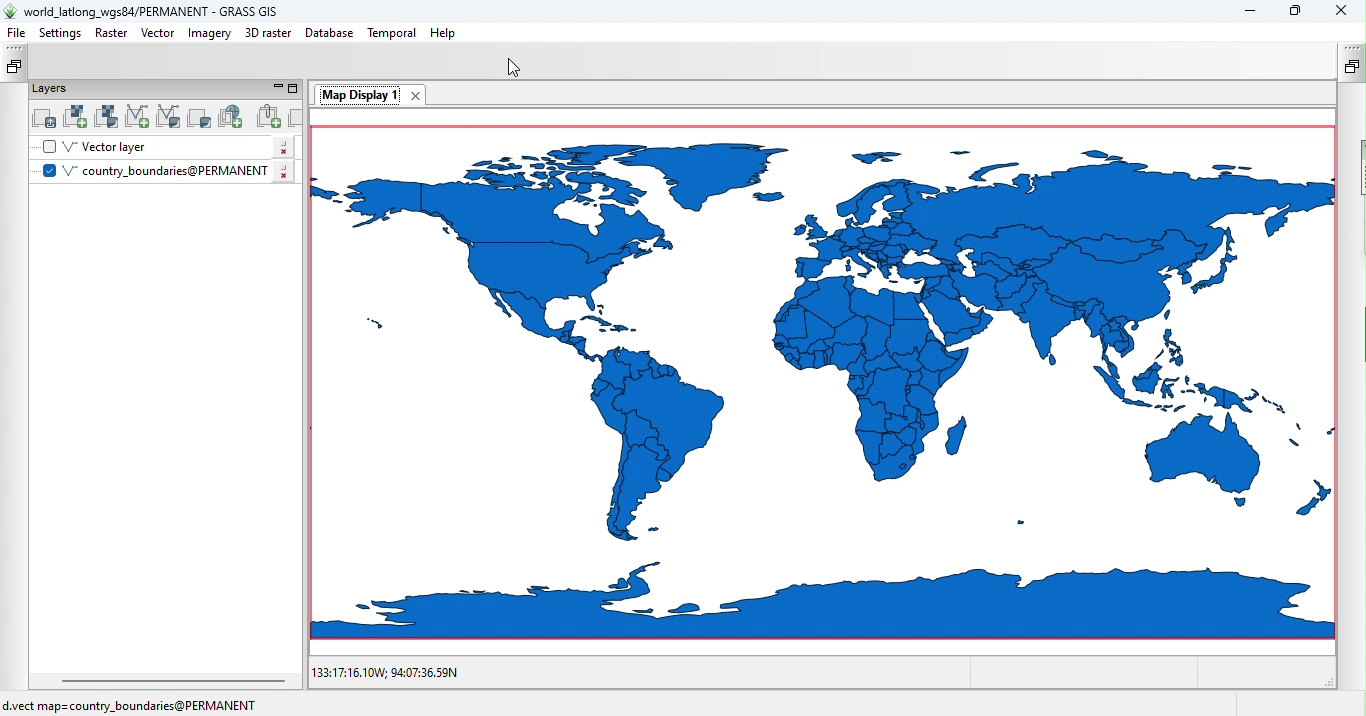 The width and height of the screenshot is (1366, 716). I want to click on Click to edit layer settings, so click(284, 145).